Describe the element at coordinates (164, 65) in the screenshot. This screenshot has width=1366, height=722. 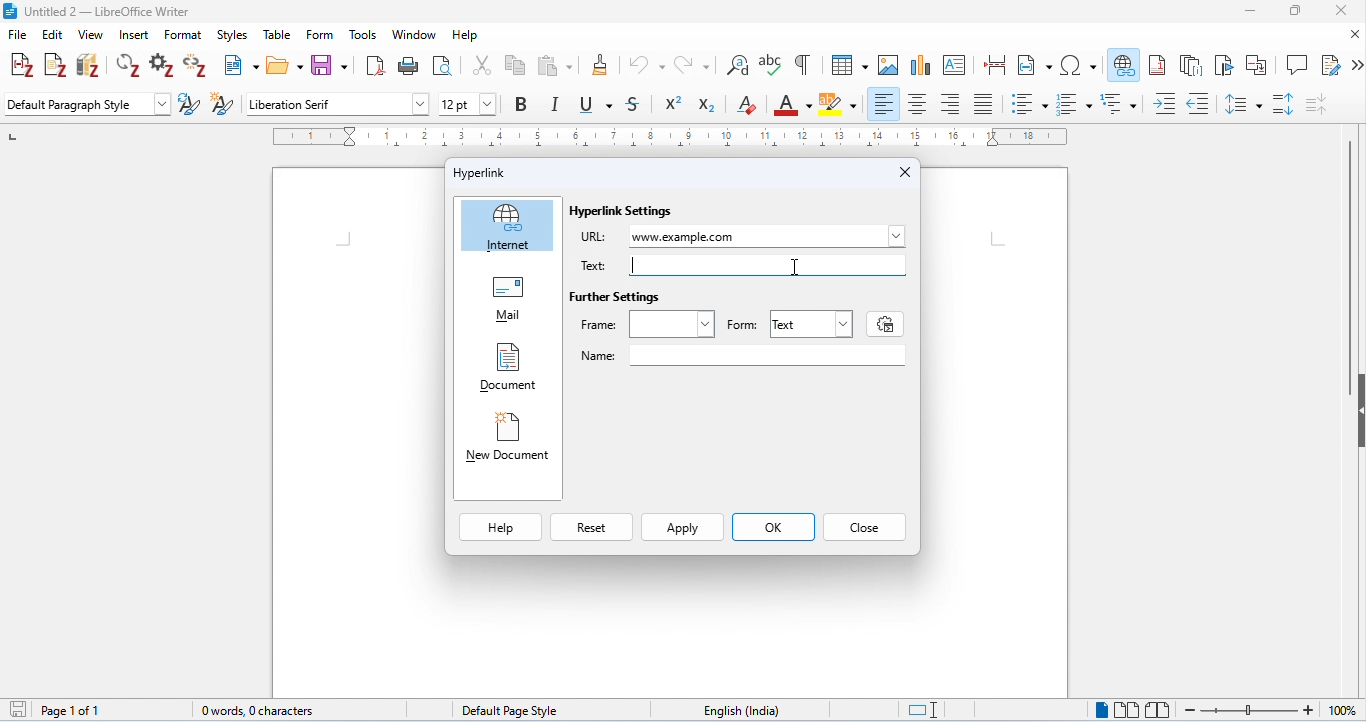
I see `set document preference` at that location.